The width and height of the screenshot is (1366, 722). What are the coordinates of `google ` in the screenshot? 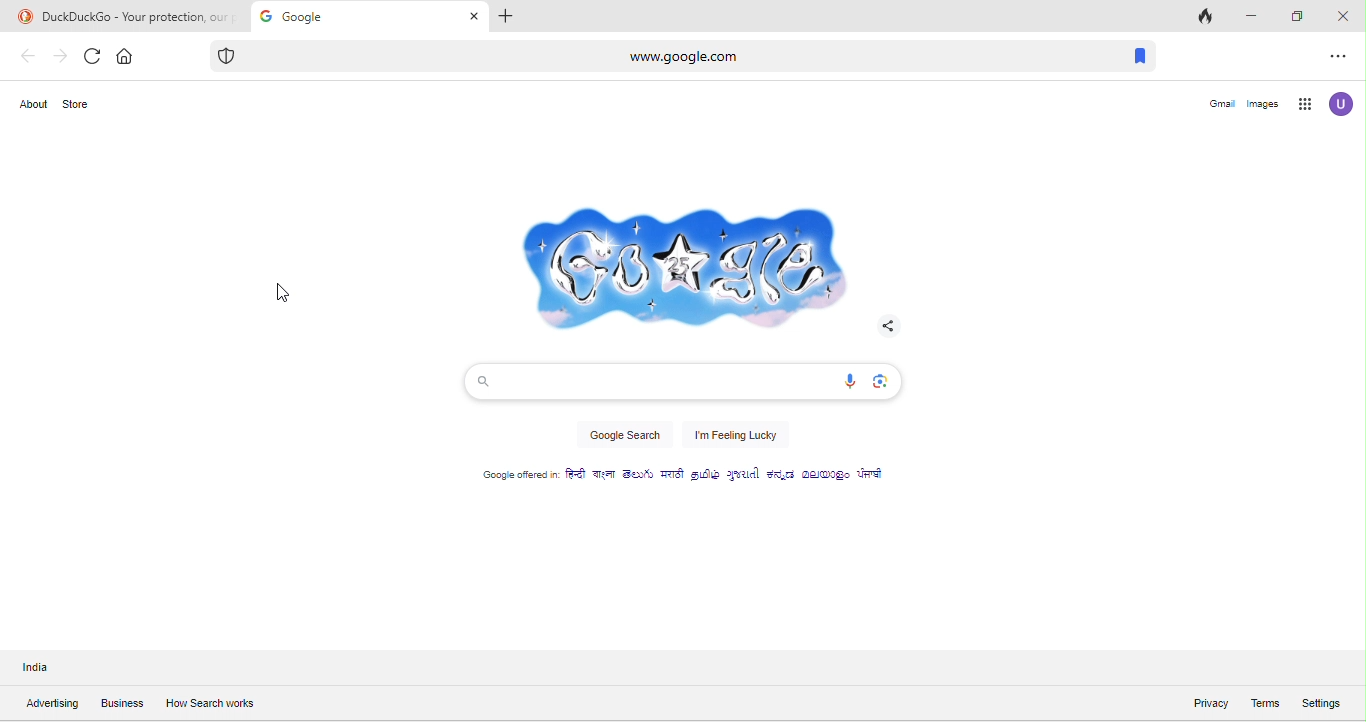 It's located at (678, 261).